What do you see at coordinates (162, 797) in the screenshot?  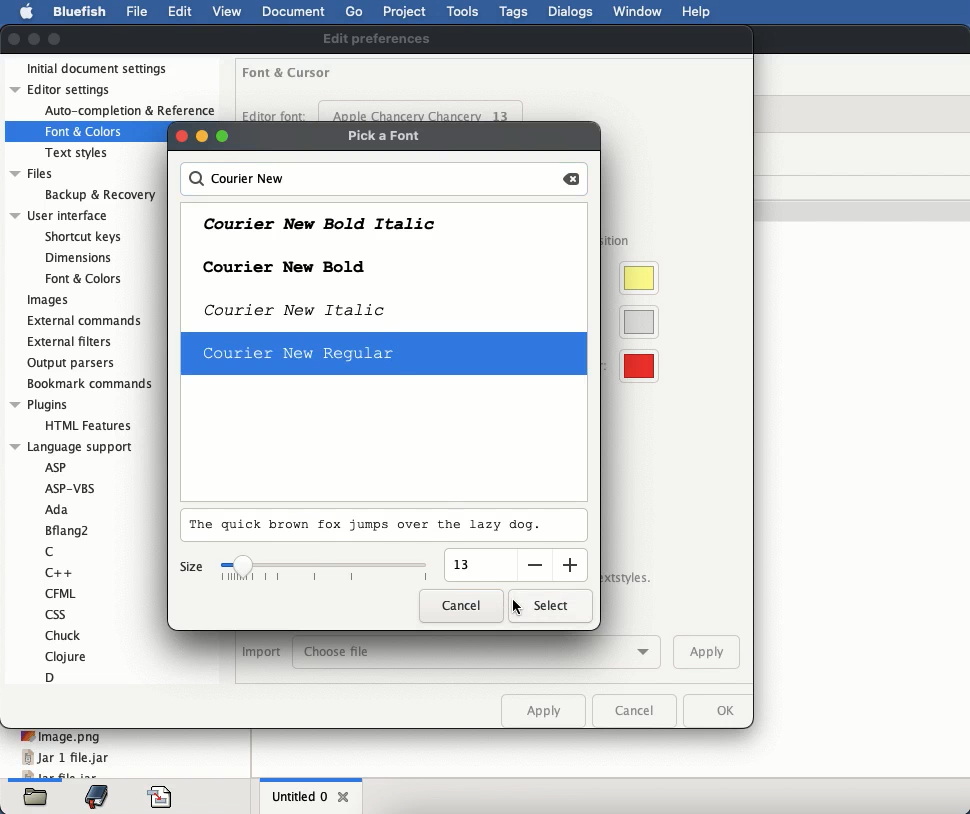 I see `code` at bounding box center [162, 797].